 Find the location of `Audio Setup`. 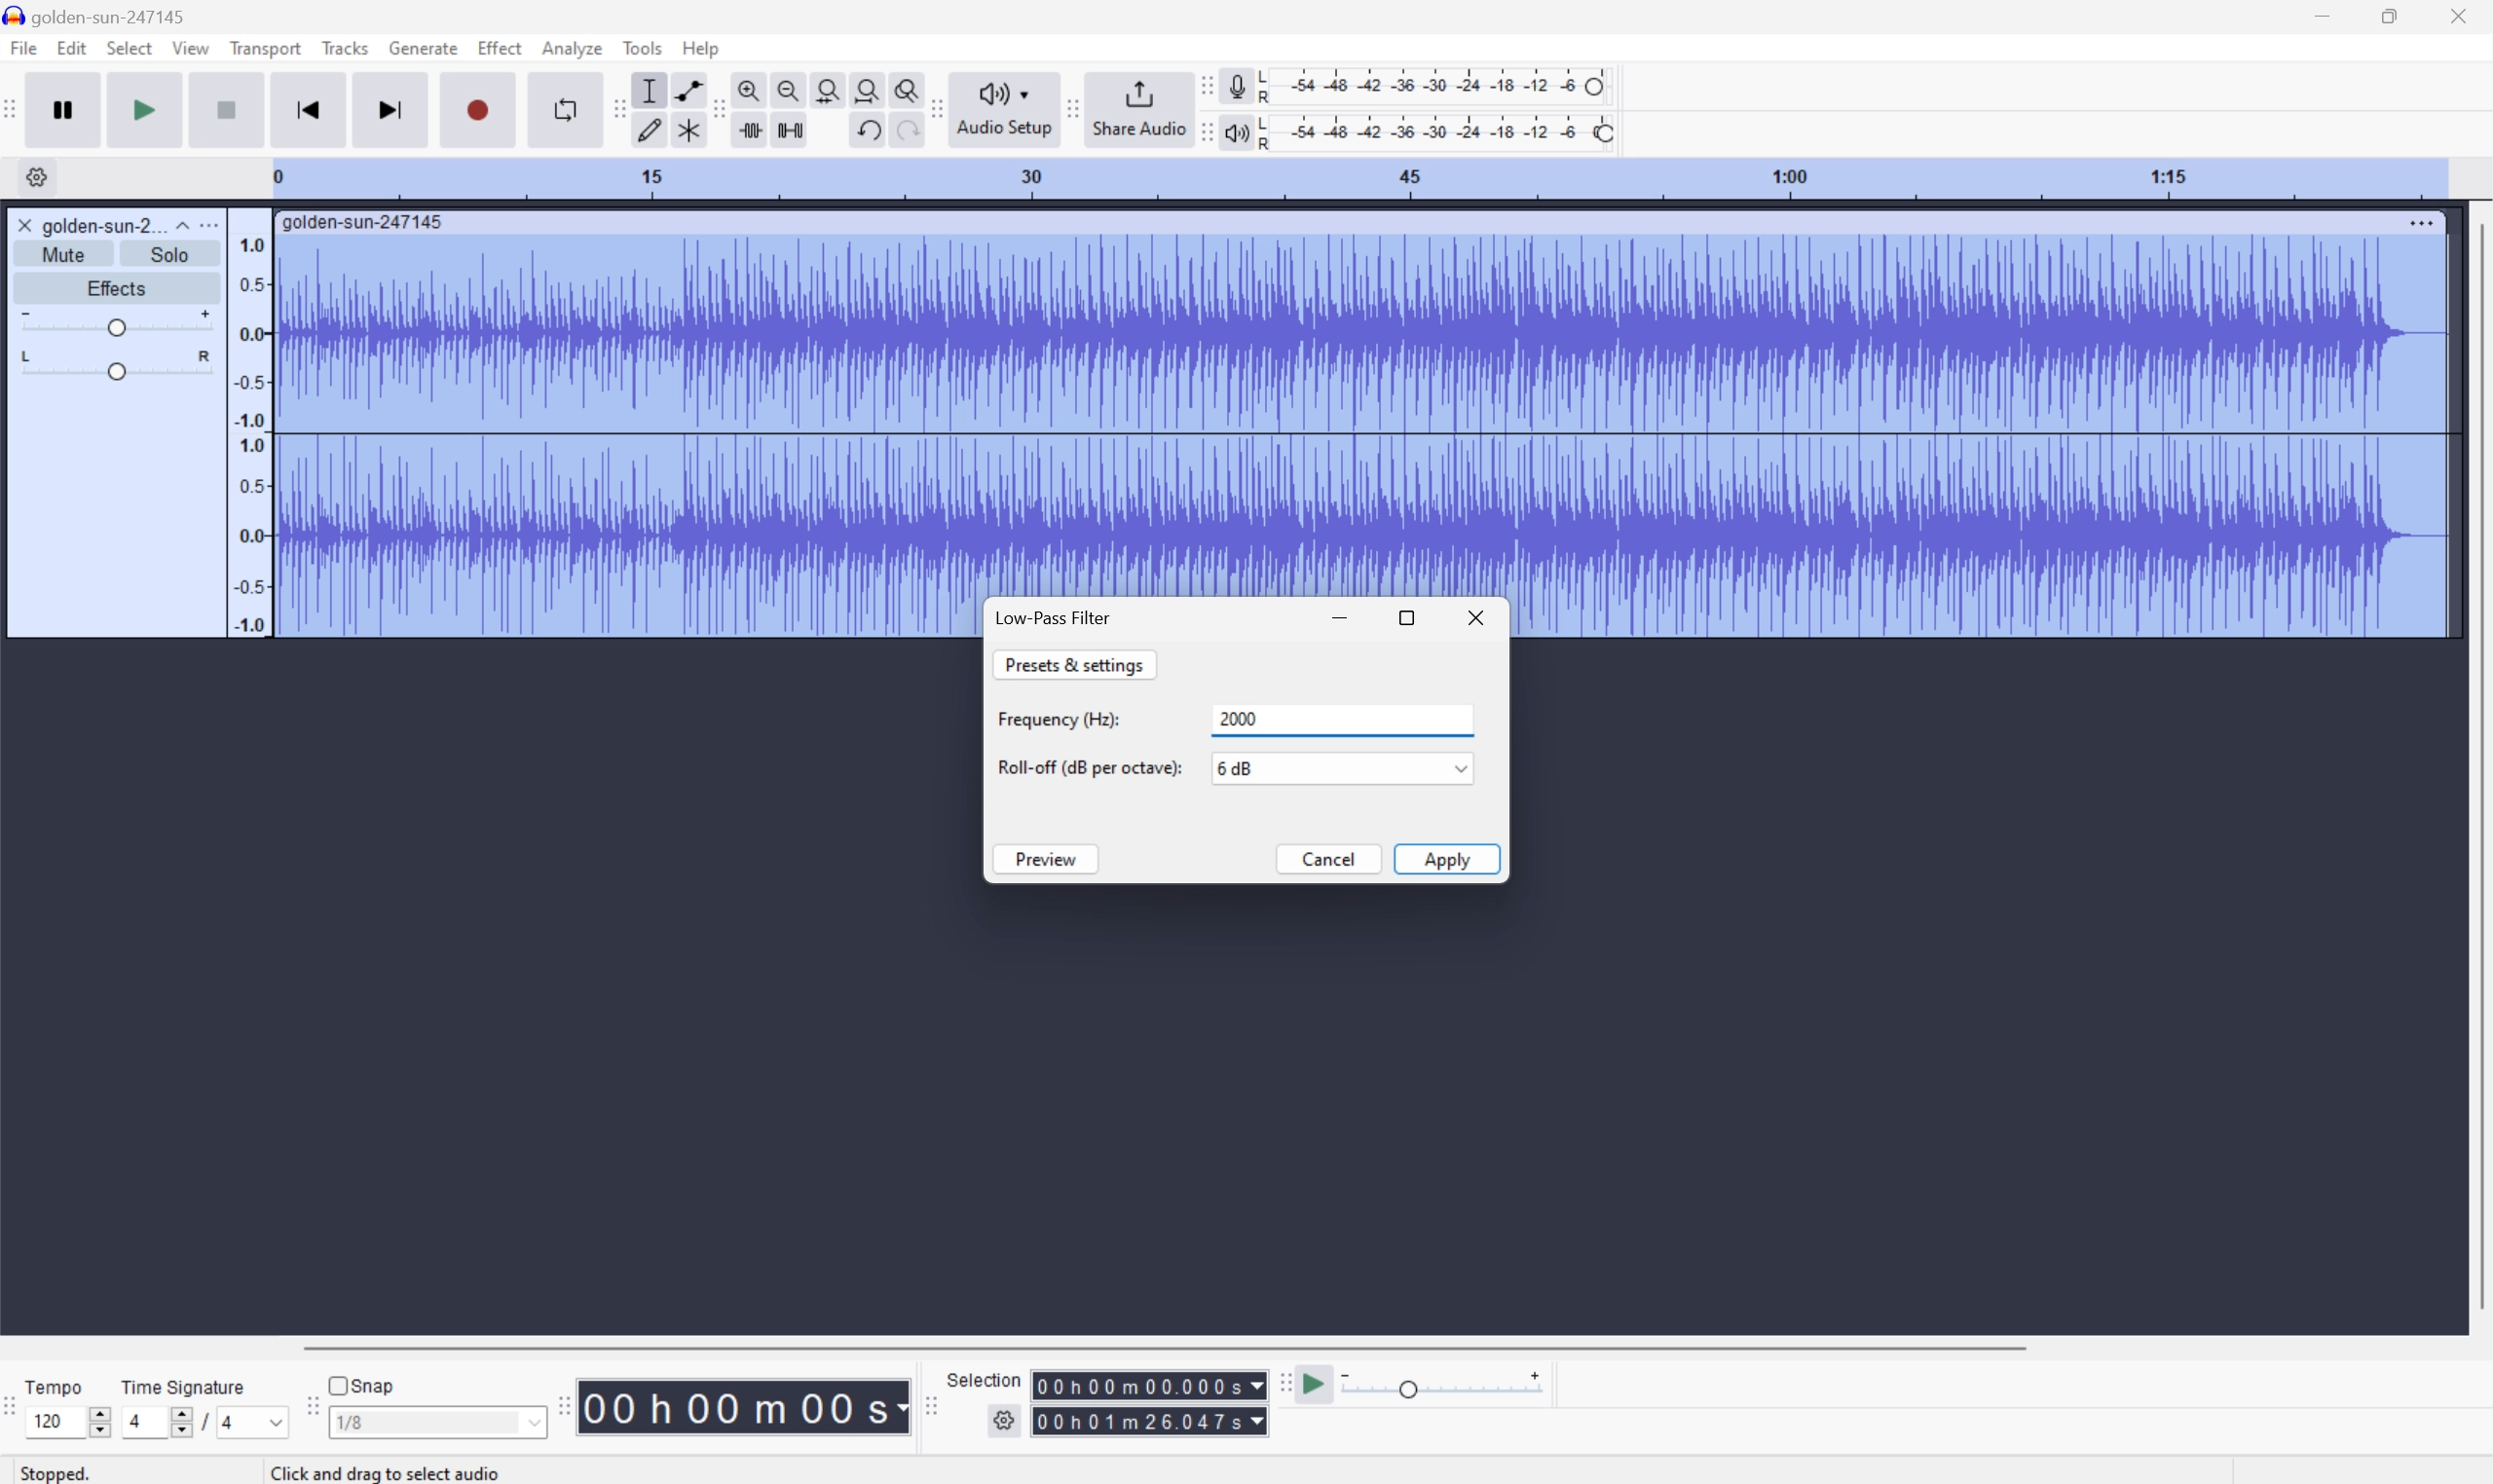

Audio Setup is located at coordinates (1004, 110).